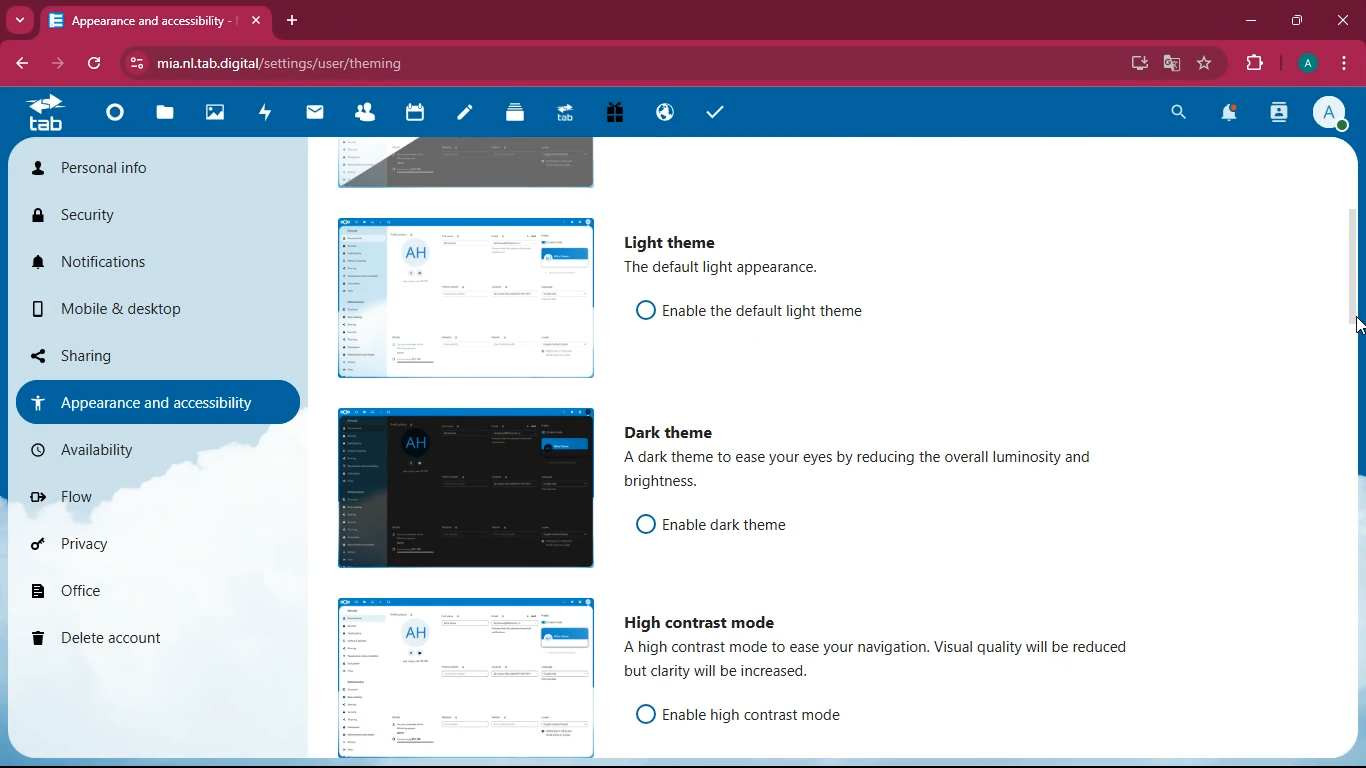  Describe the element at coordinates (123, 639) in the screenshot. I see `delete` at that location.